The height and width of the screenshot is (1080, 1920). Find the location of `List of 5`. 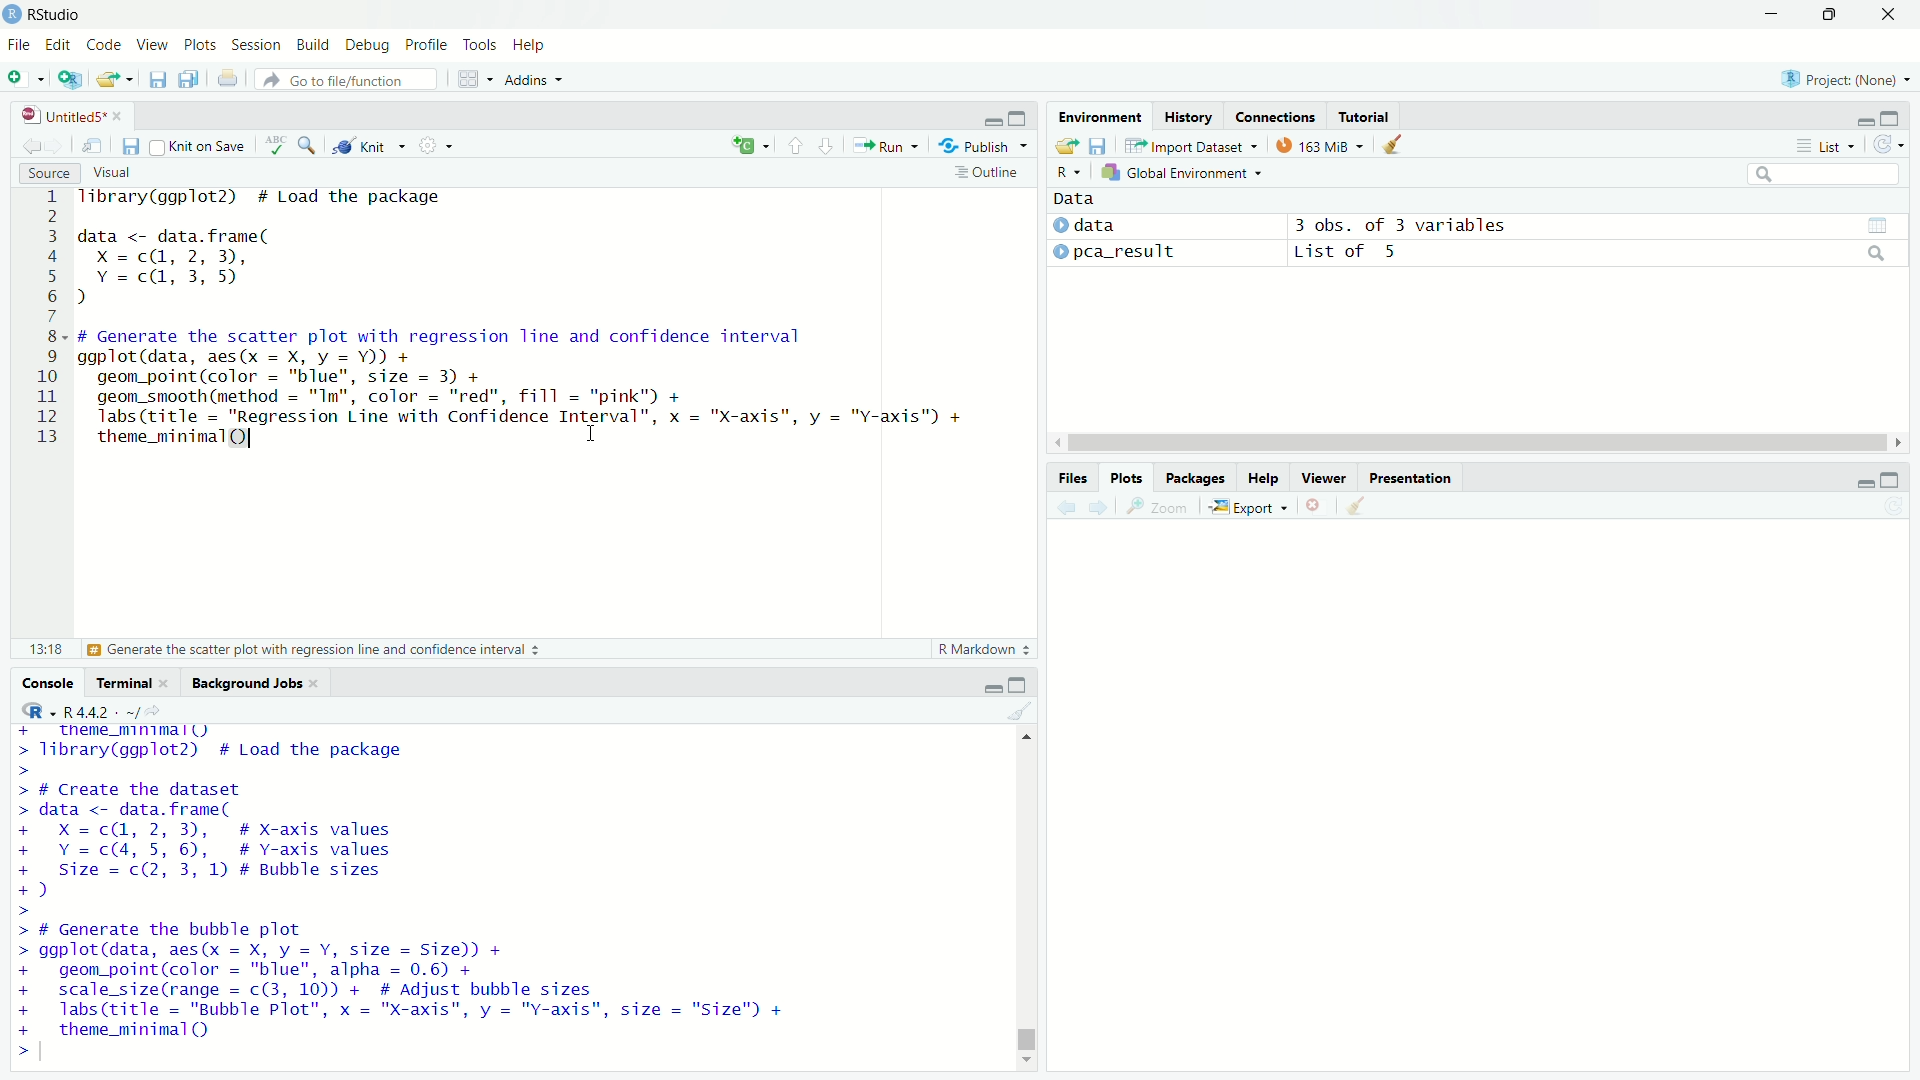

List of 5 is located at coordinates (1350, 252).